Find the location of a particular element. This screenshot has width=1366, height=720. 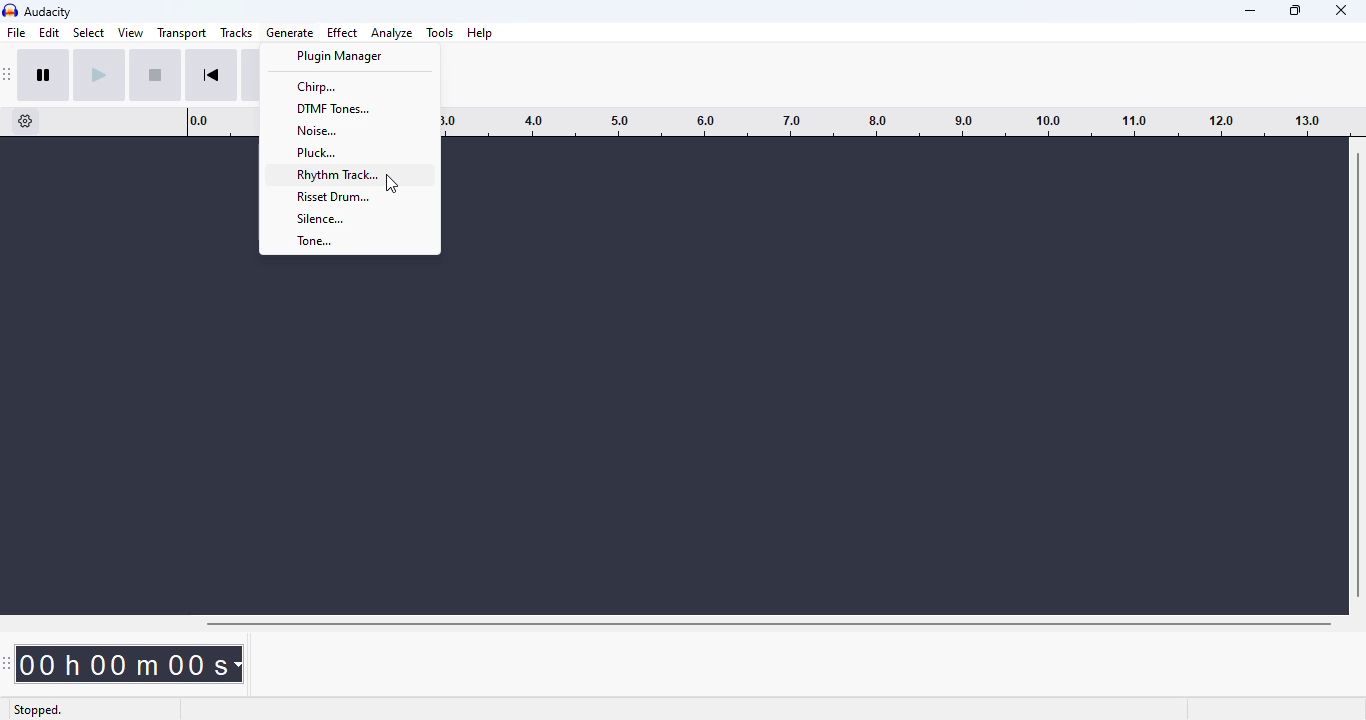

file is located at coordinates (16, 31).